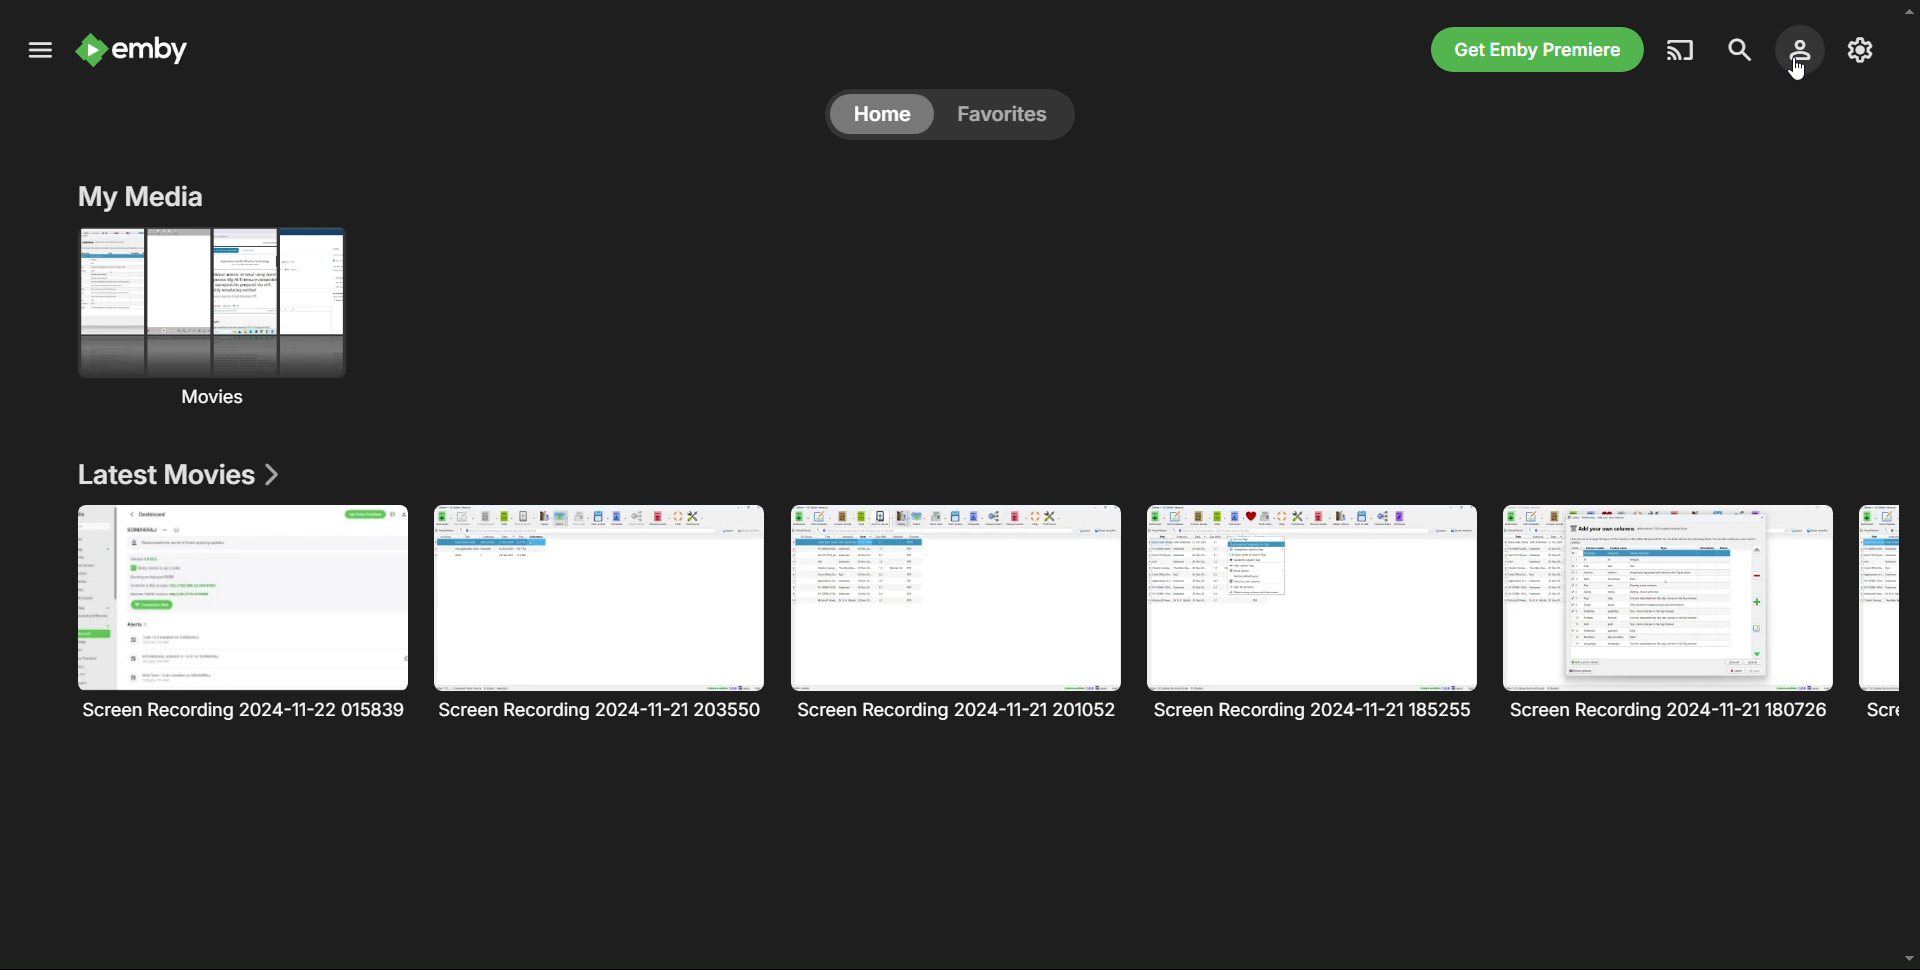 The height and width of the screenshot is (970, 1920). Describe the element at coordinates (1797, 70) in the screenshot. I see `cursor` at that location.